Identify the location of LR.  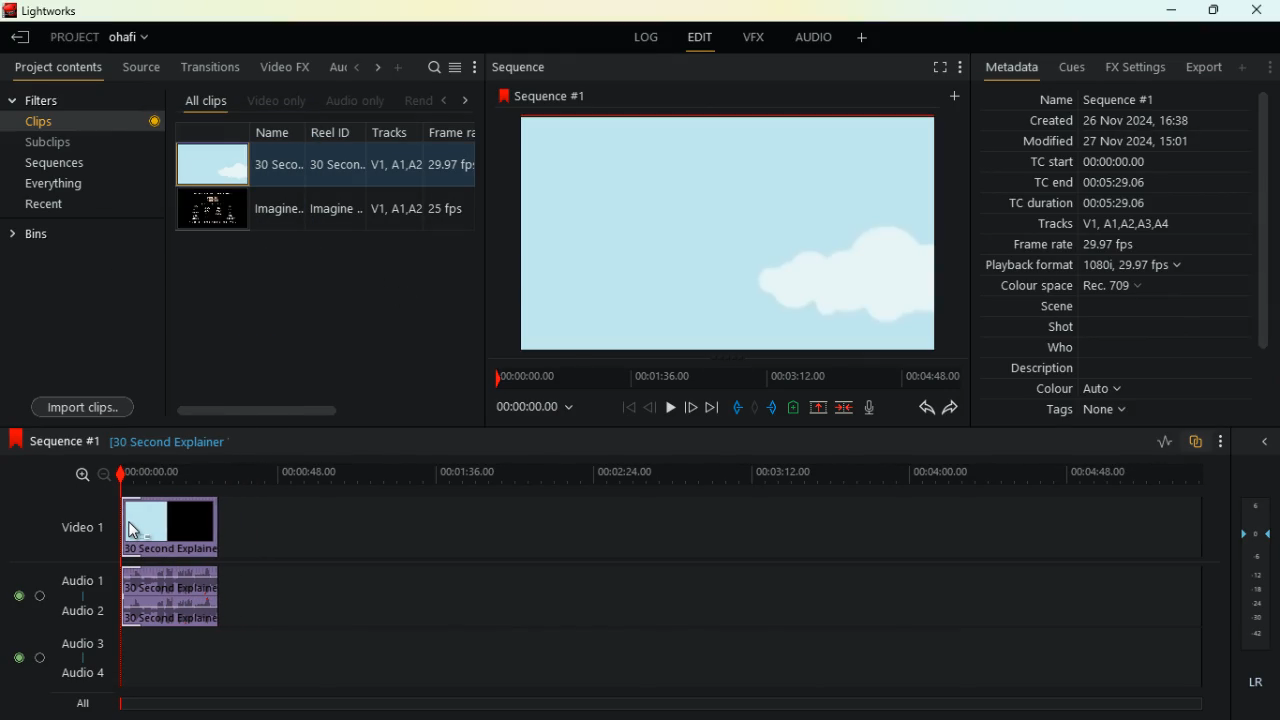
(1259, 681).